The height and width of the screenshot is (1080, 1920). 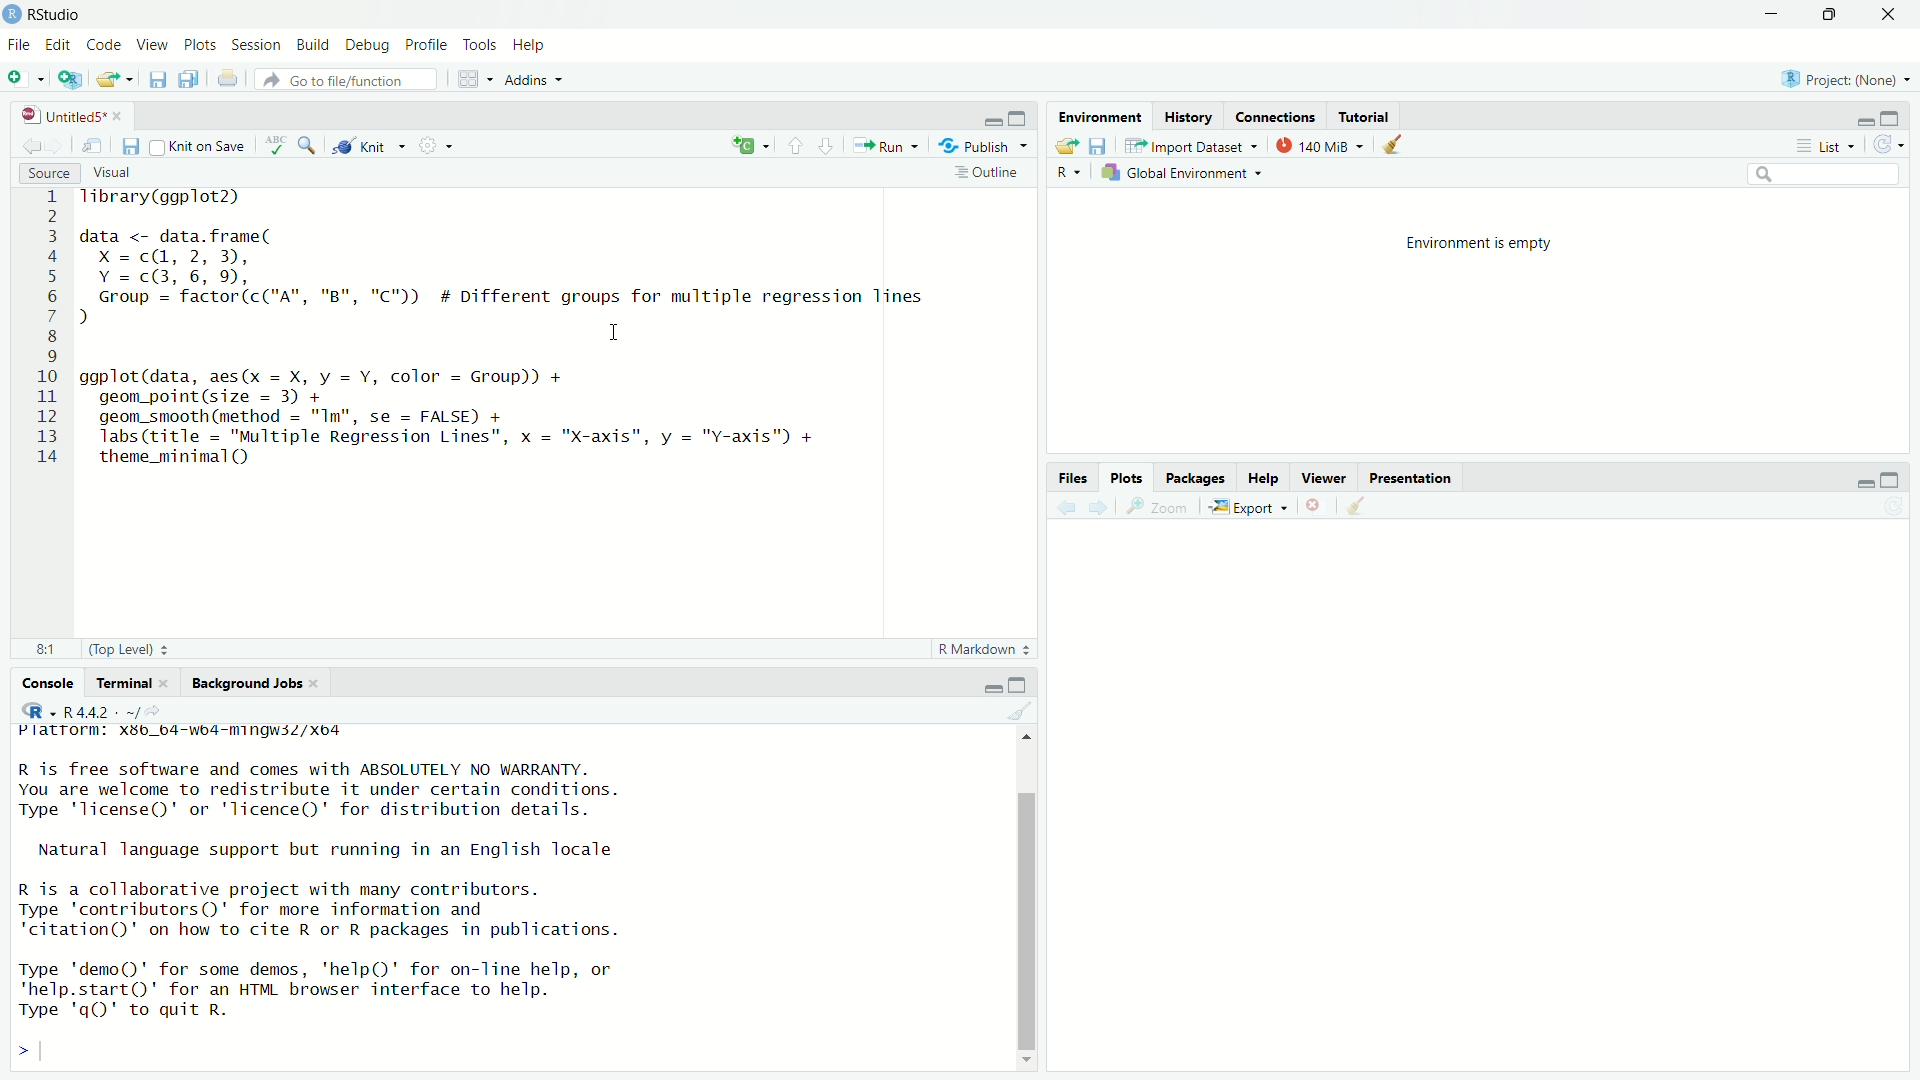 I want to click on minimise, so click(x=1859, y=120).